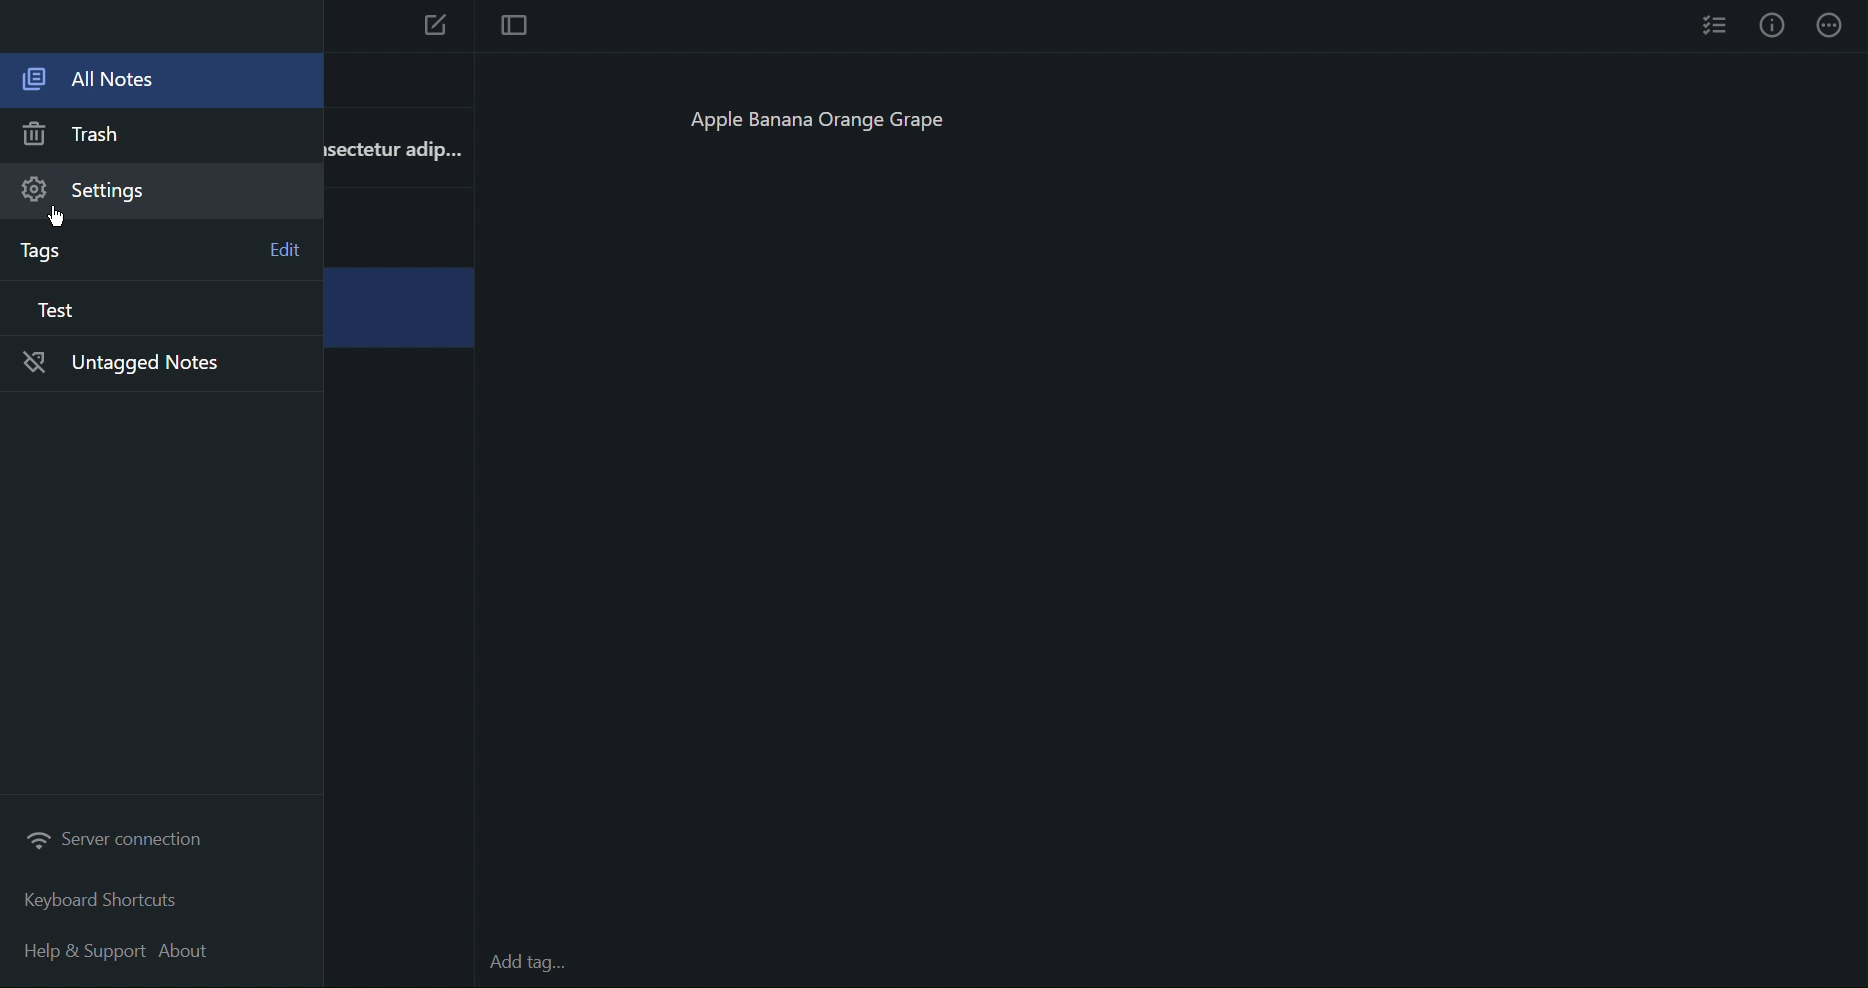 This screenshot has width=1868, height=988. What do you see at coordinates (1772, 25) in the screenshot?
I see `Info` at bounding box center [1772, 25].